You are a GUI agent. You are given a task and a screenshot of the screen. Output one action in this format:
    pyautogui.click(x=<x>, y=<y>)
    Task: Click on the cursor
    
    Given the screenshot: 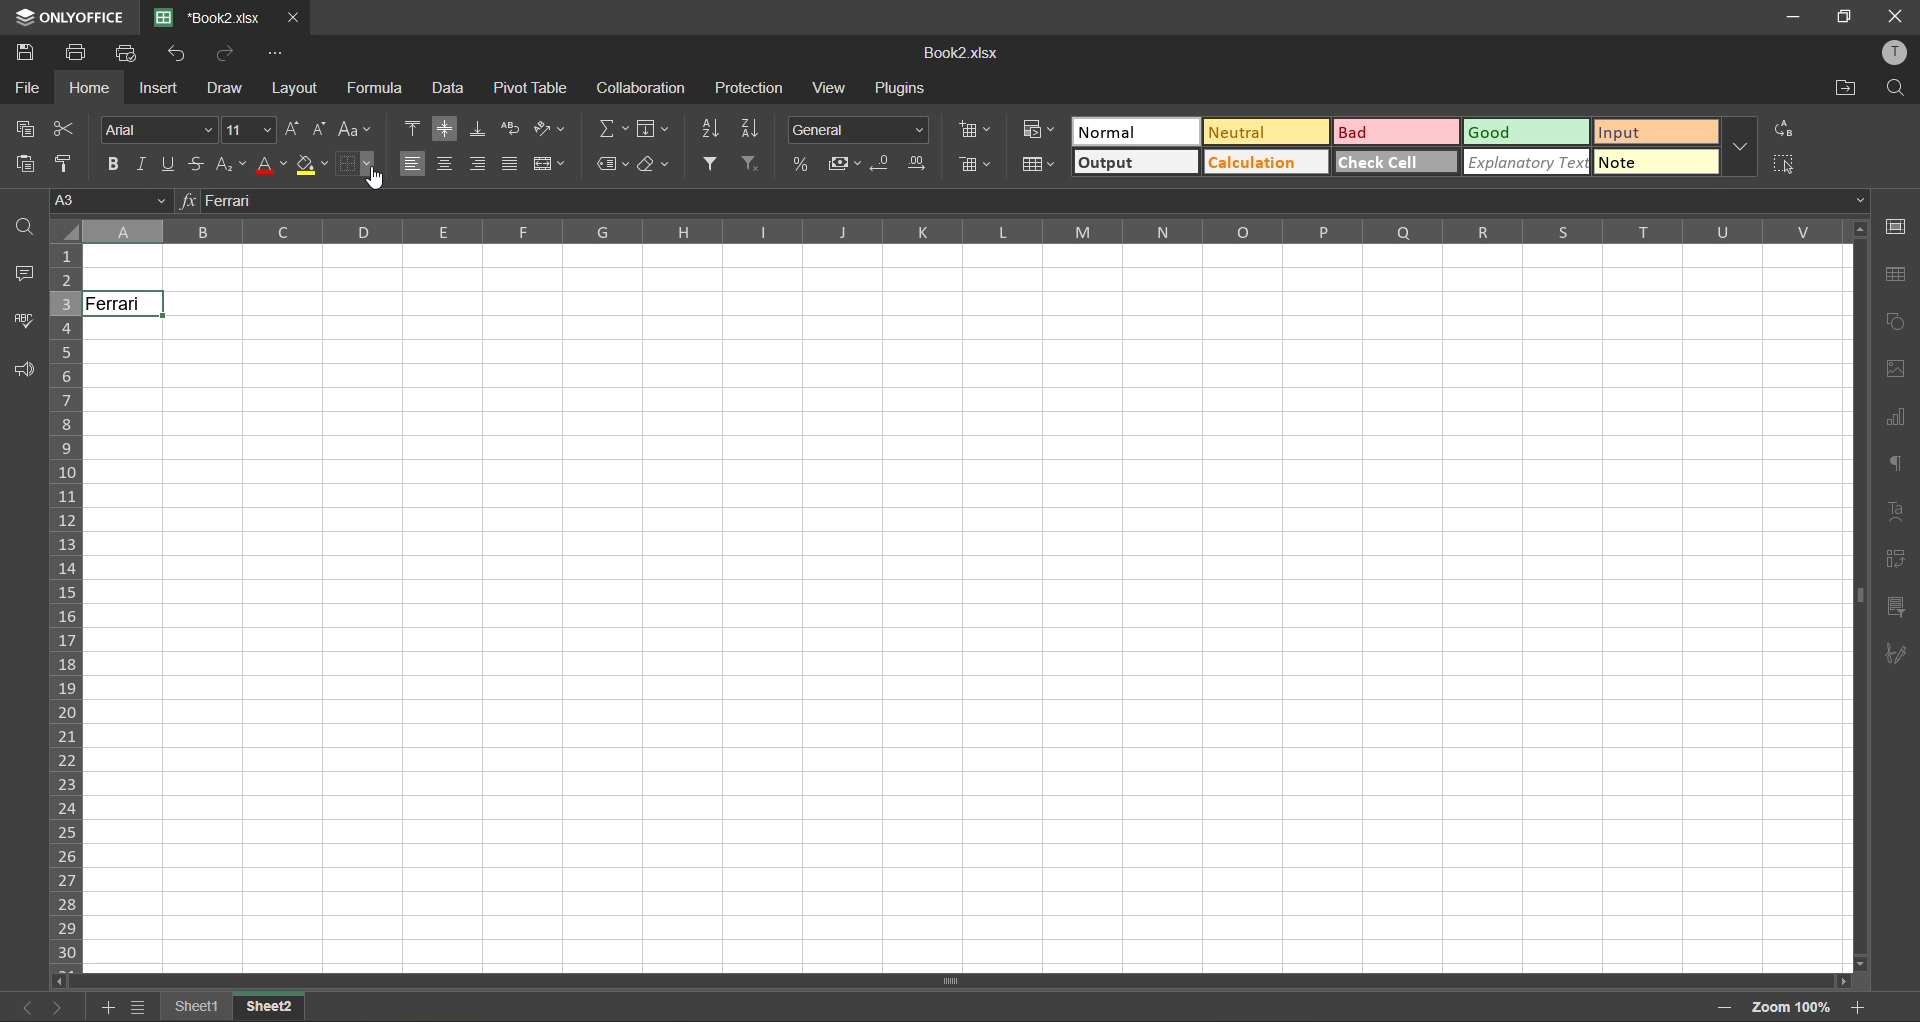 What is the action you would take?
    pyautogui.click(x=377, y=178)
    